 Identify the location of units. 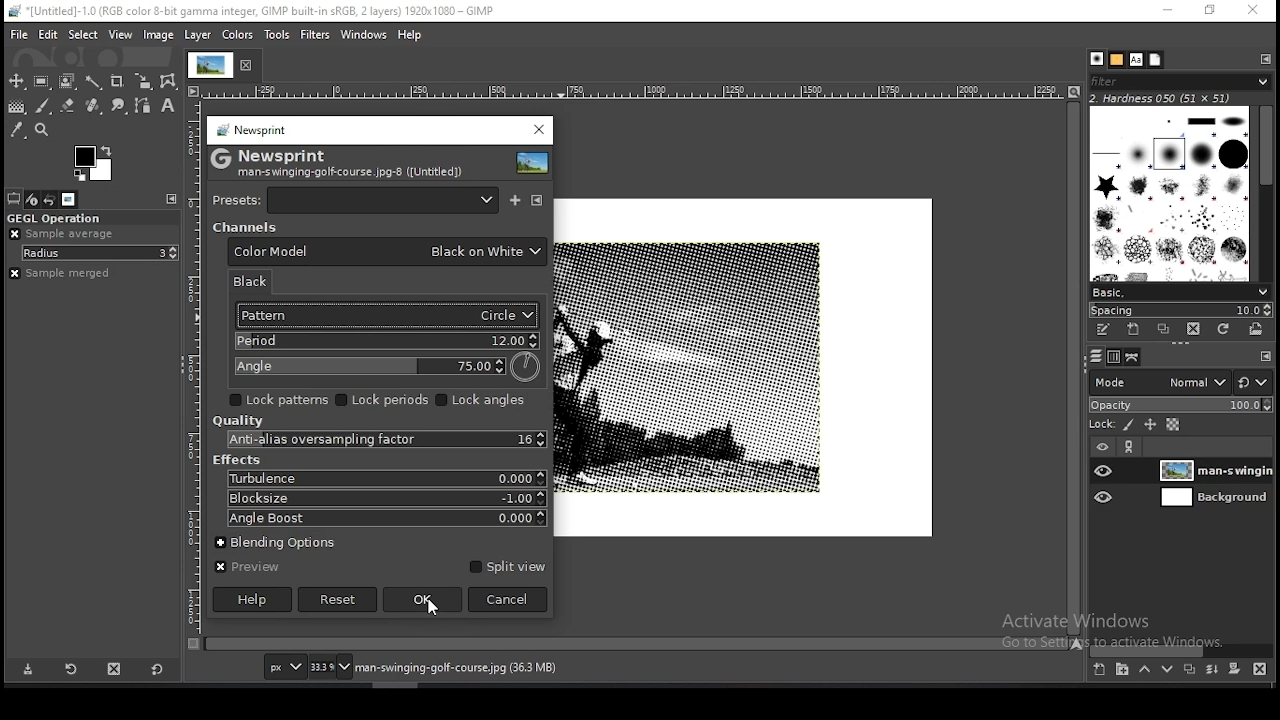
(284, 667).